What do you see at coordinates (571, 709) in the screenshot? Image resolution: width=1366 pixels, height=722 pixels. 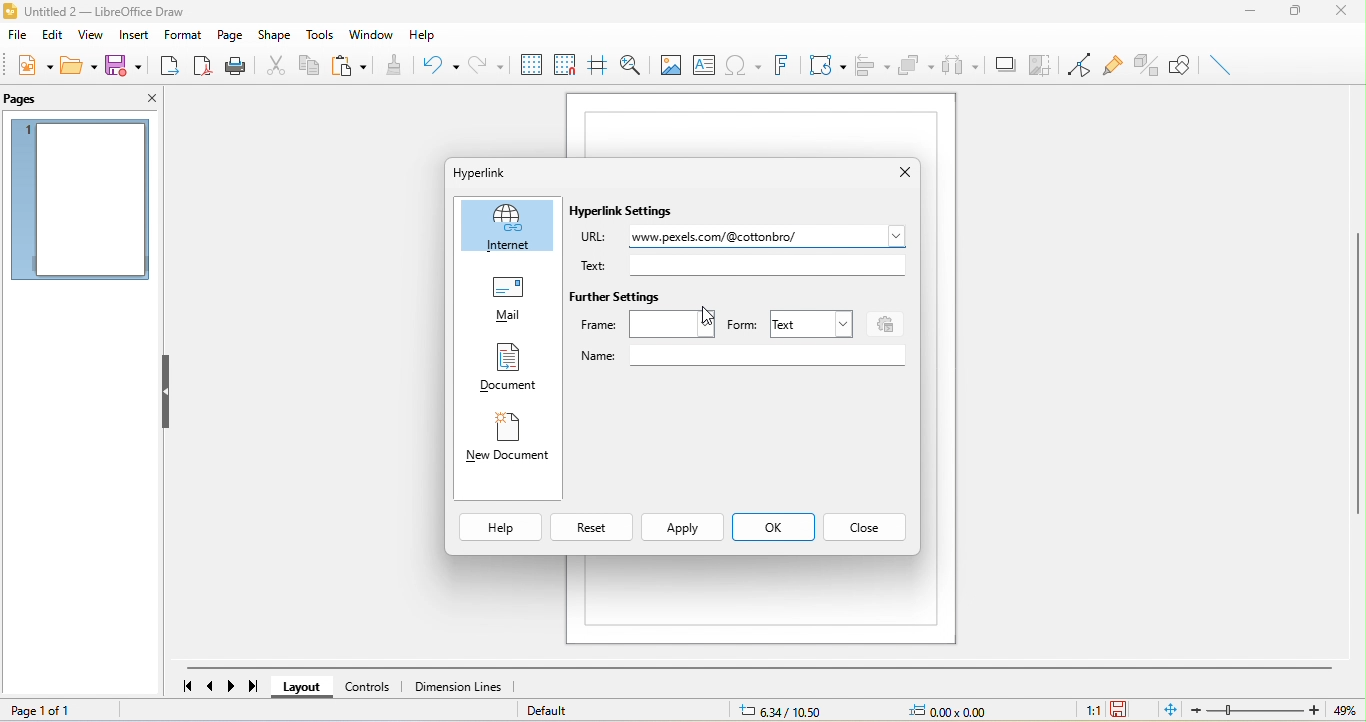 I see `default` at bounding box center [571, 709].